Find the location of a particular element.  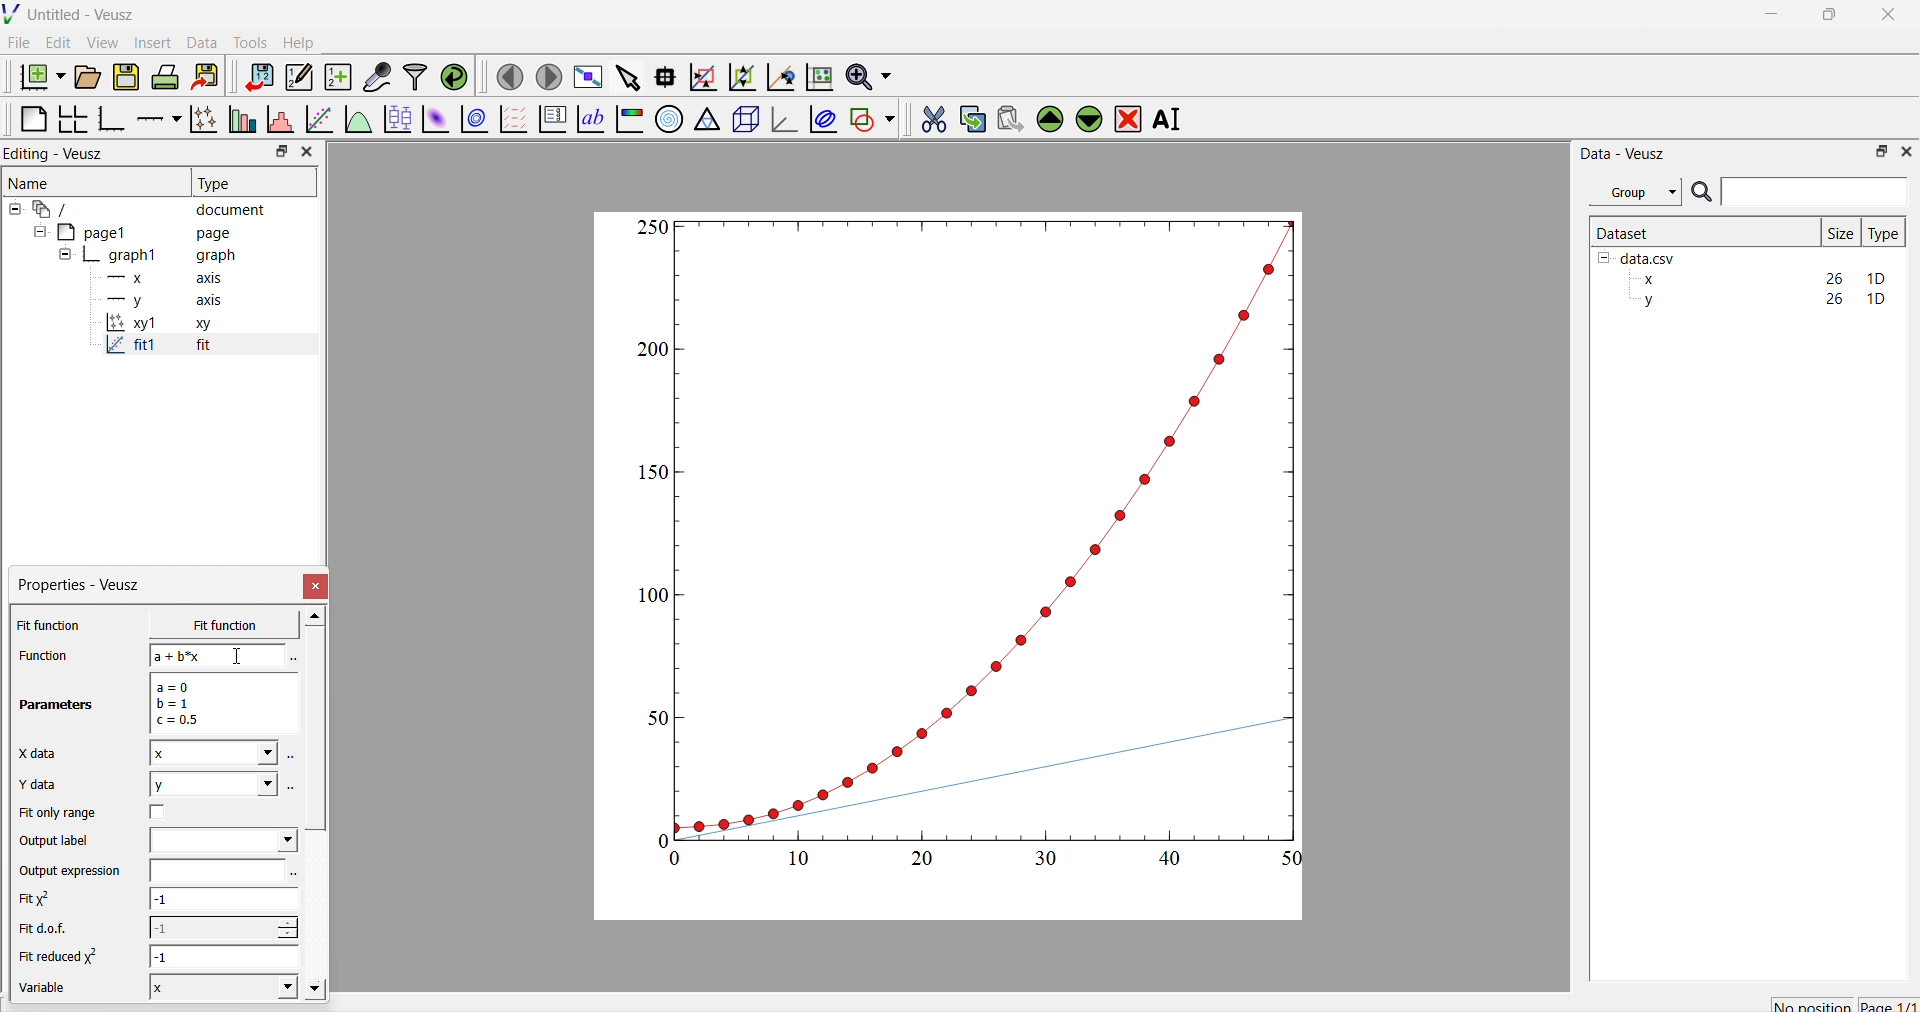

Plot box plots is located at coordinates (397, 119).